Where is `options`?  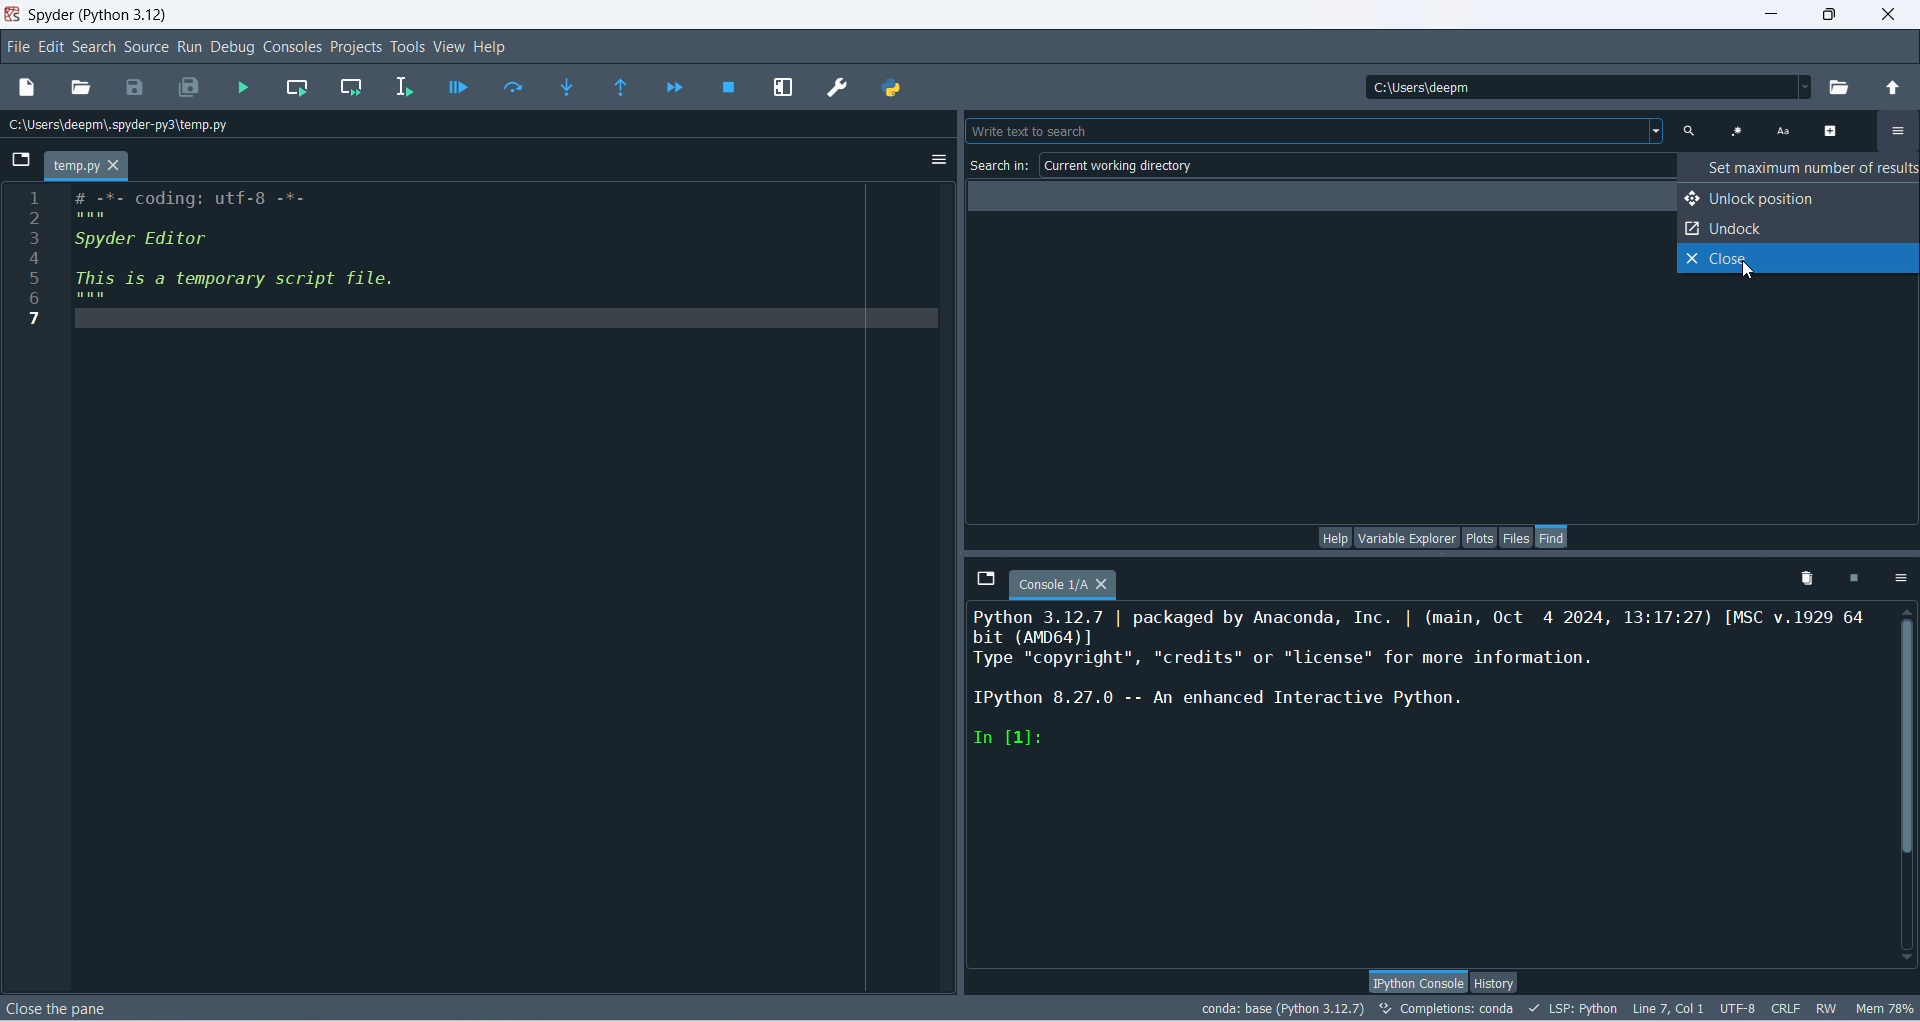
options is located at coordinates (1900, 580).